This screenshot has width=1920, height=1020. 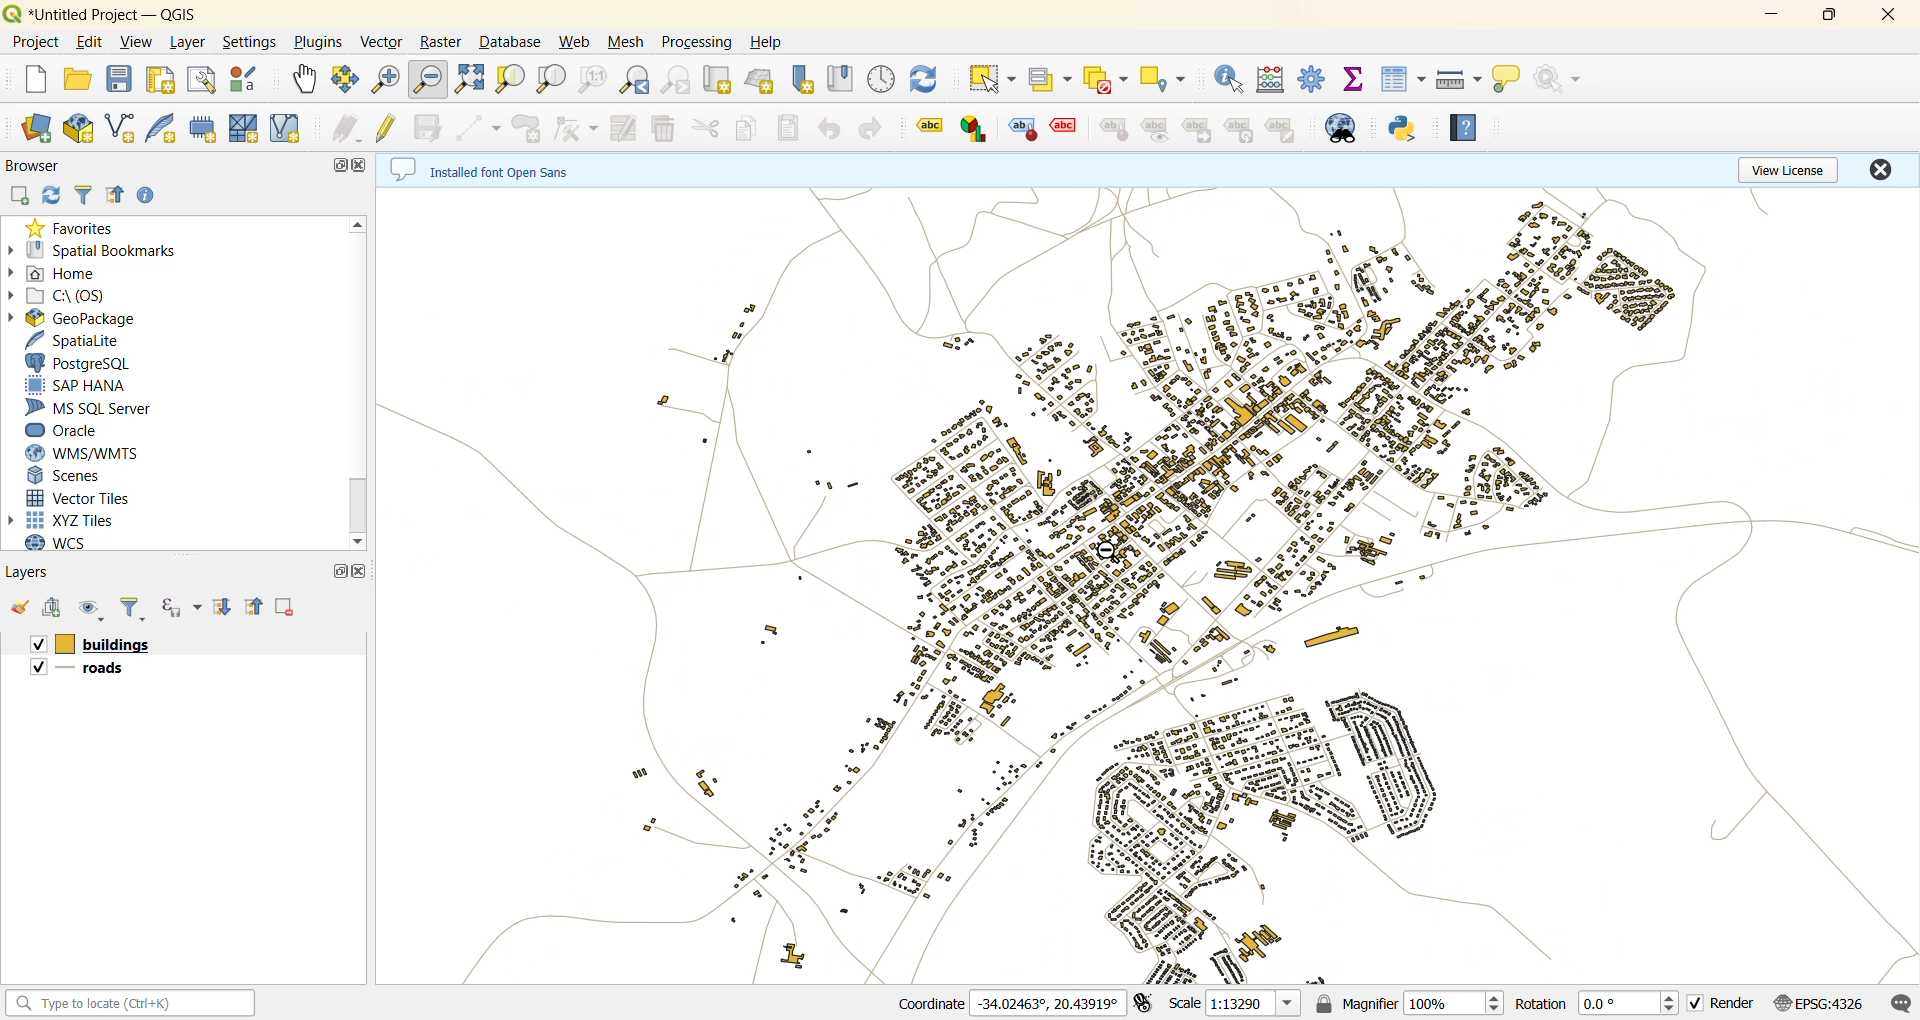 What do you see at coordinates (1047, 79) in the screenshot?
I see `select value` at bounding box center [1047, 79].